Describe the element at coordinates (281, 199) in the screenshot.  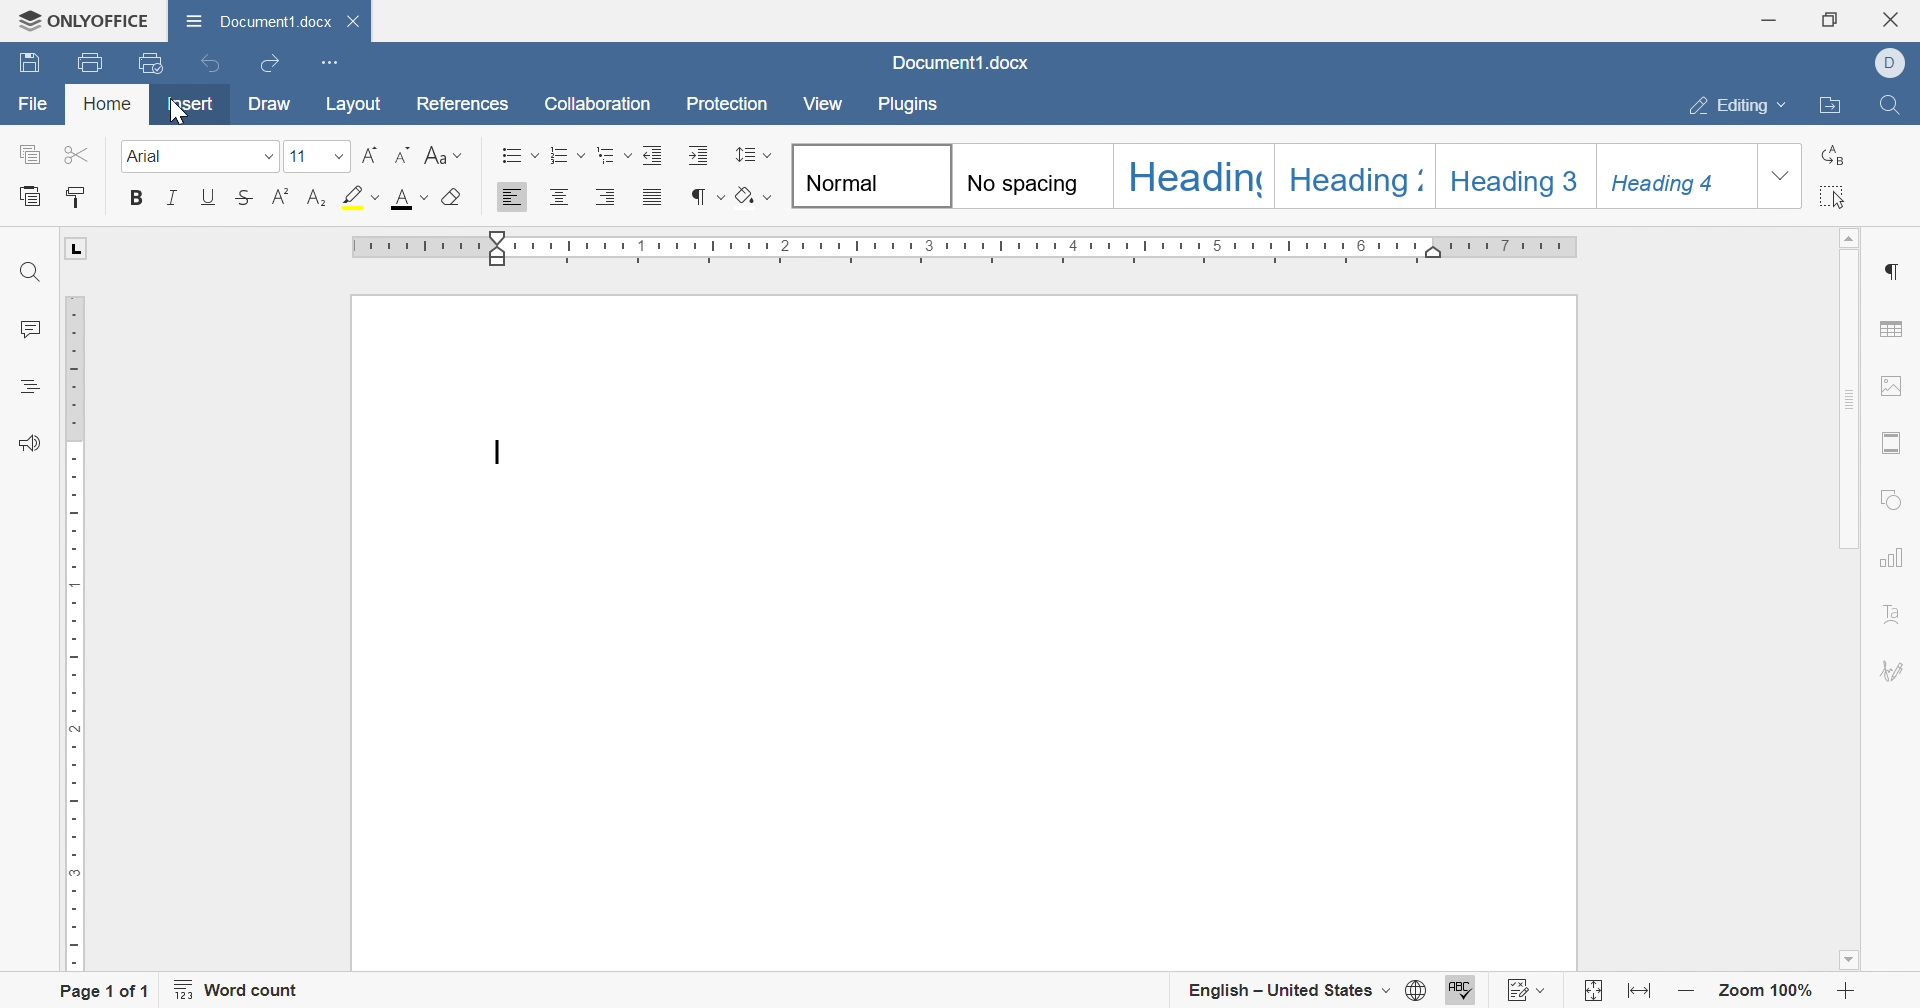
I see `` at that location.